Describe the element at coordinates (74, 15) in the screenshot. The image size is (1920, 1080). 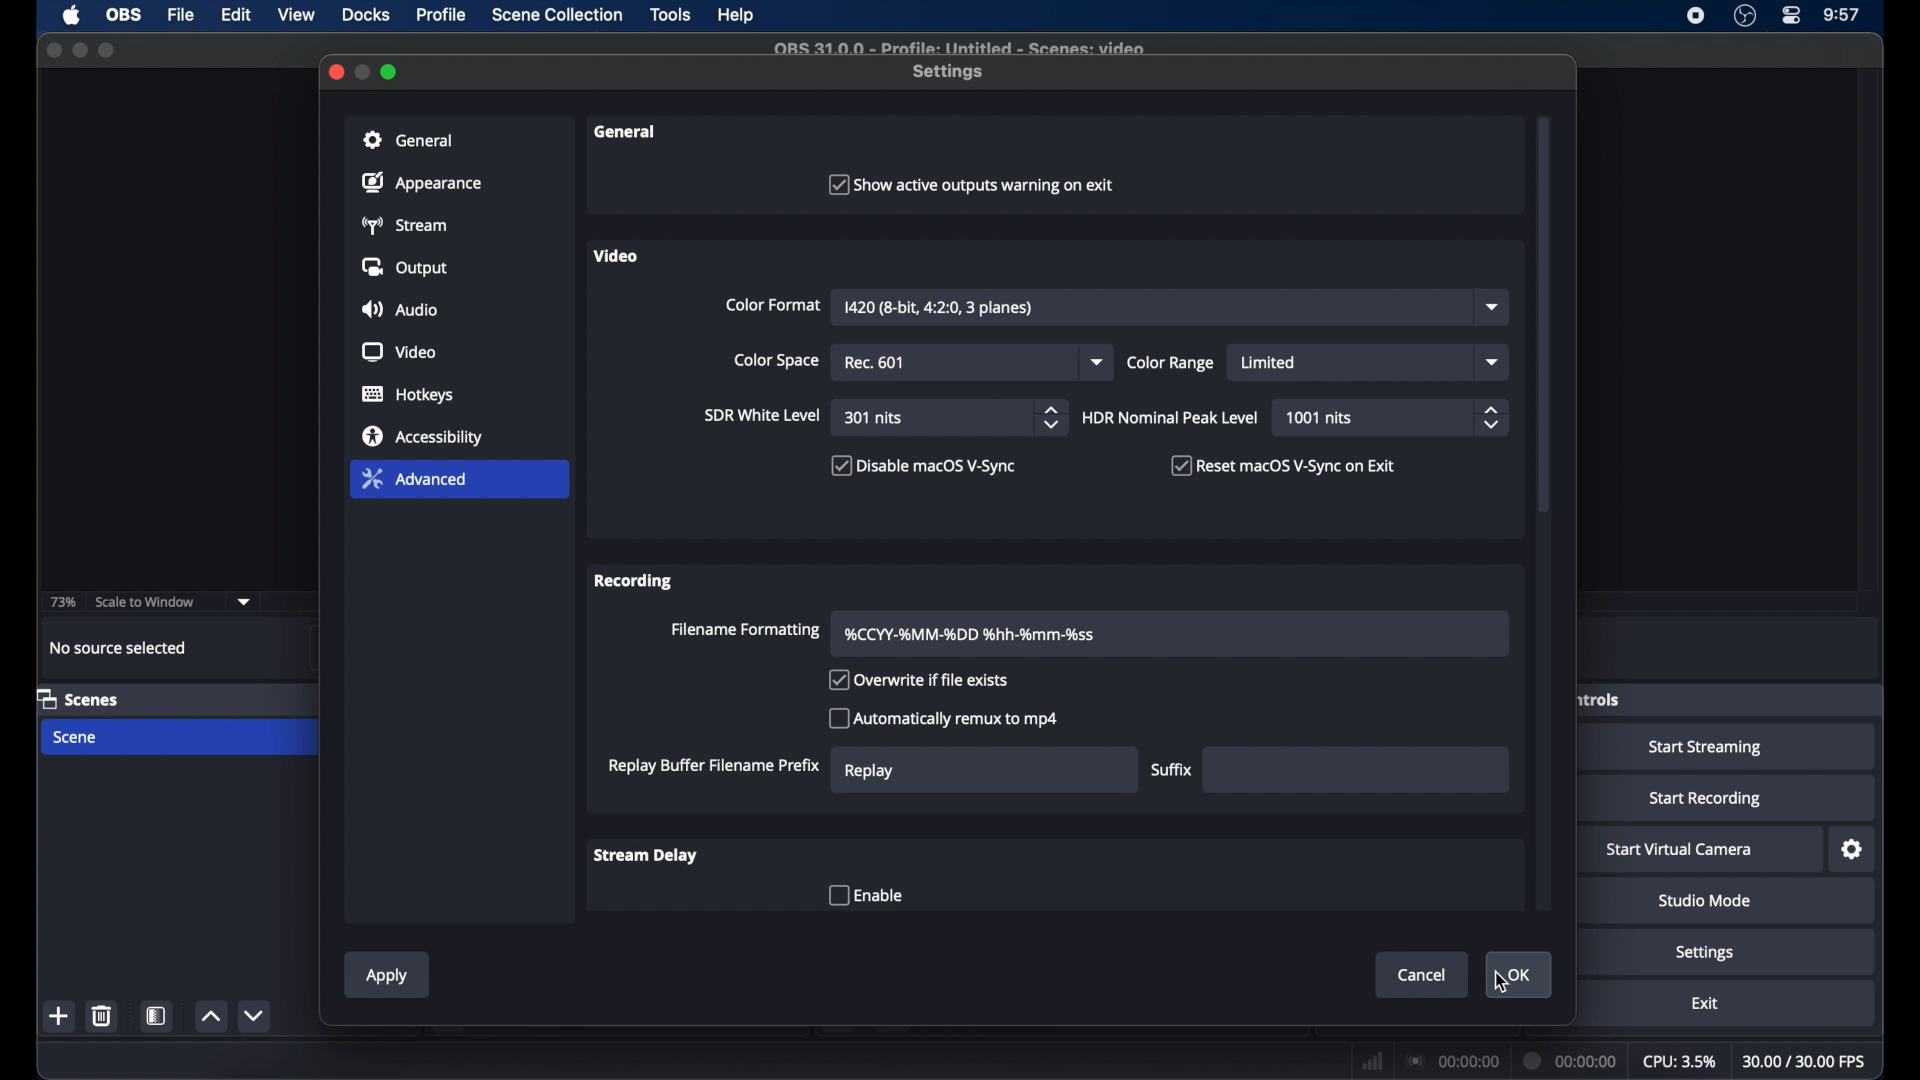
I see `apple icon` at that location.